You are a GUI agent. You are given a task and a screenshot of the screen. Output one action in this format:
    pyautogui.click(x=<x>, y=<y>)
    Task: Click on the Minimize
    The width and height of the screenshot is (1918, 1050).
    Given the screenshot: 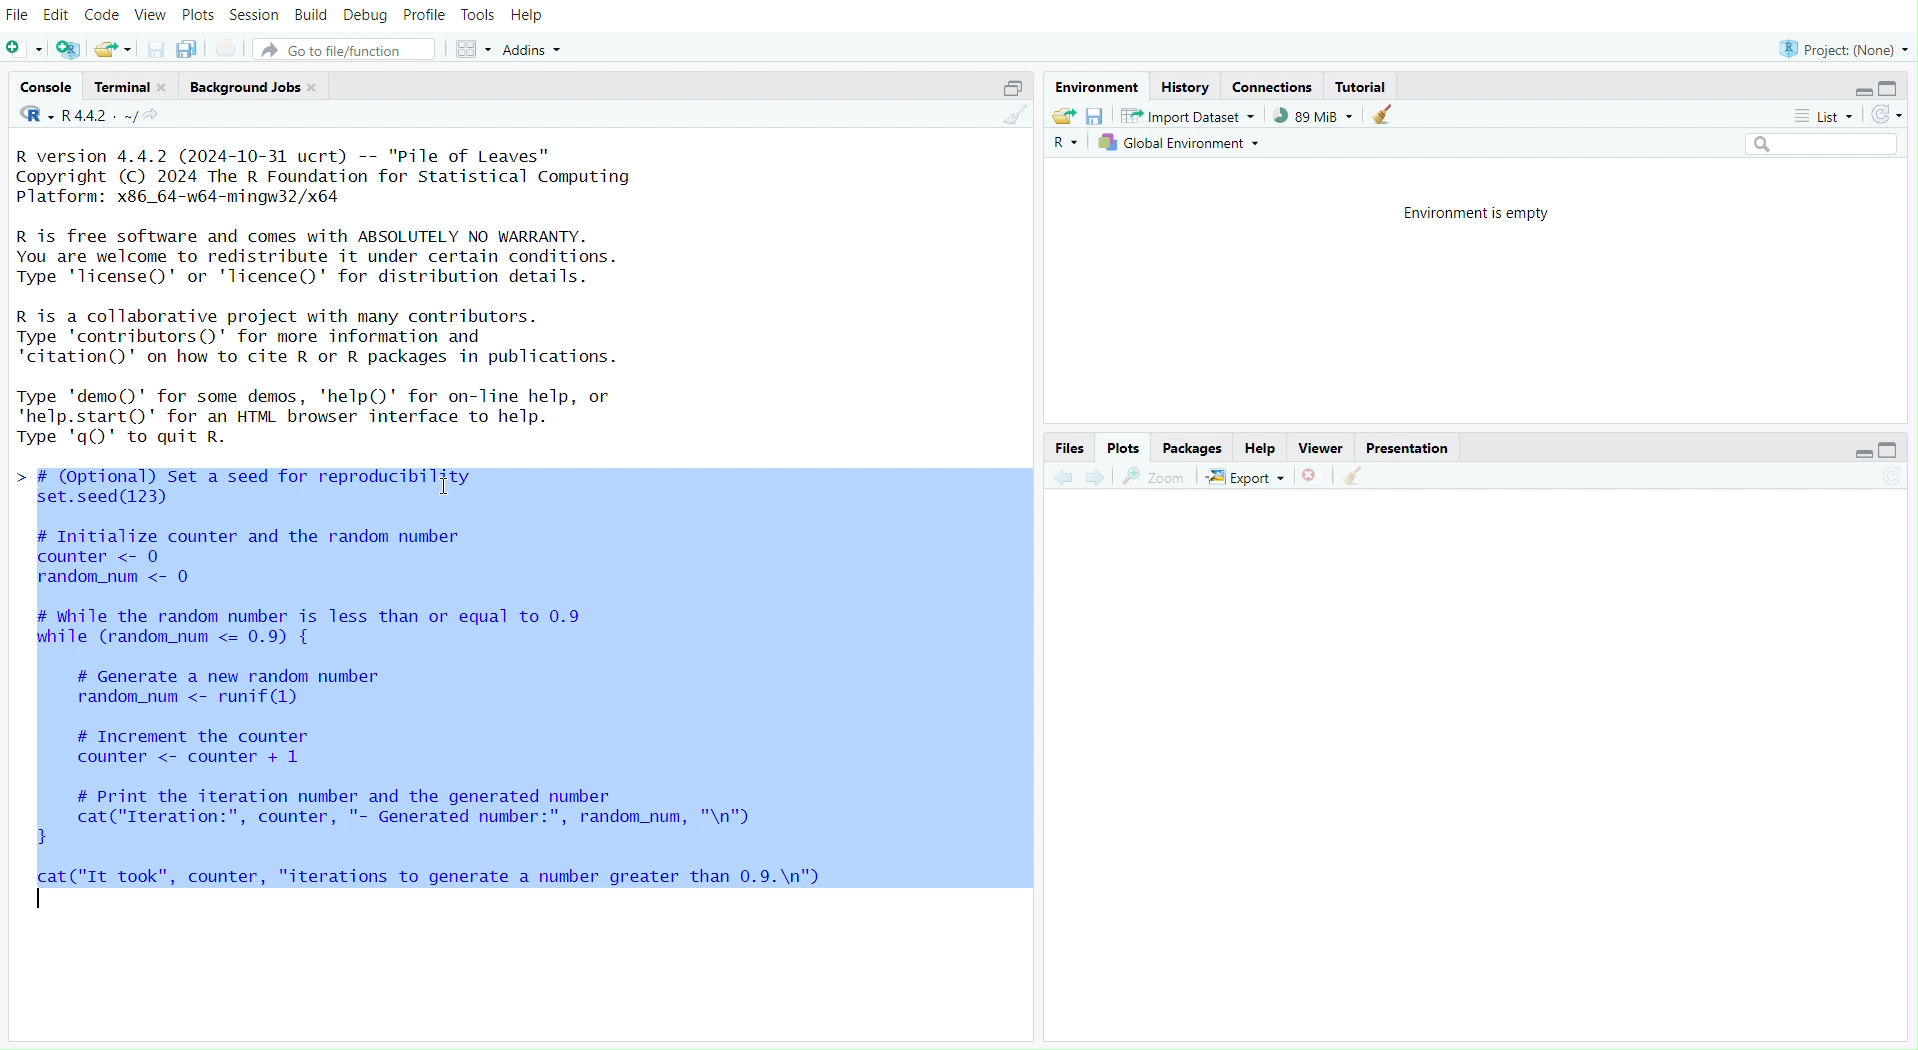 What is the action you would take?
    pyautogui.click(x=1865, y=452)
    